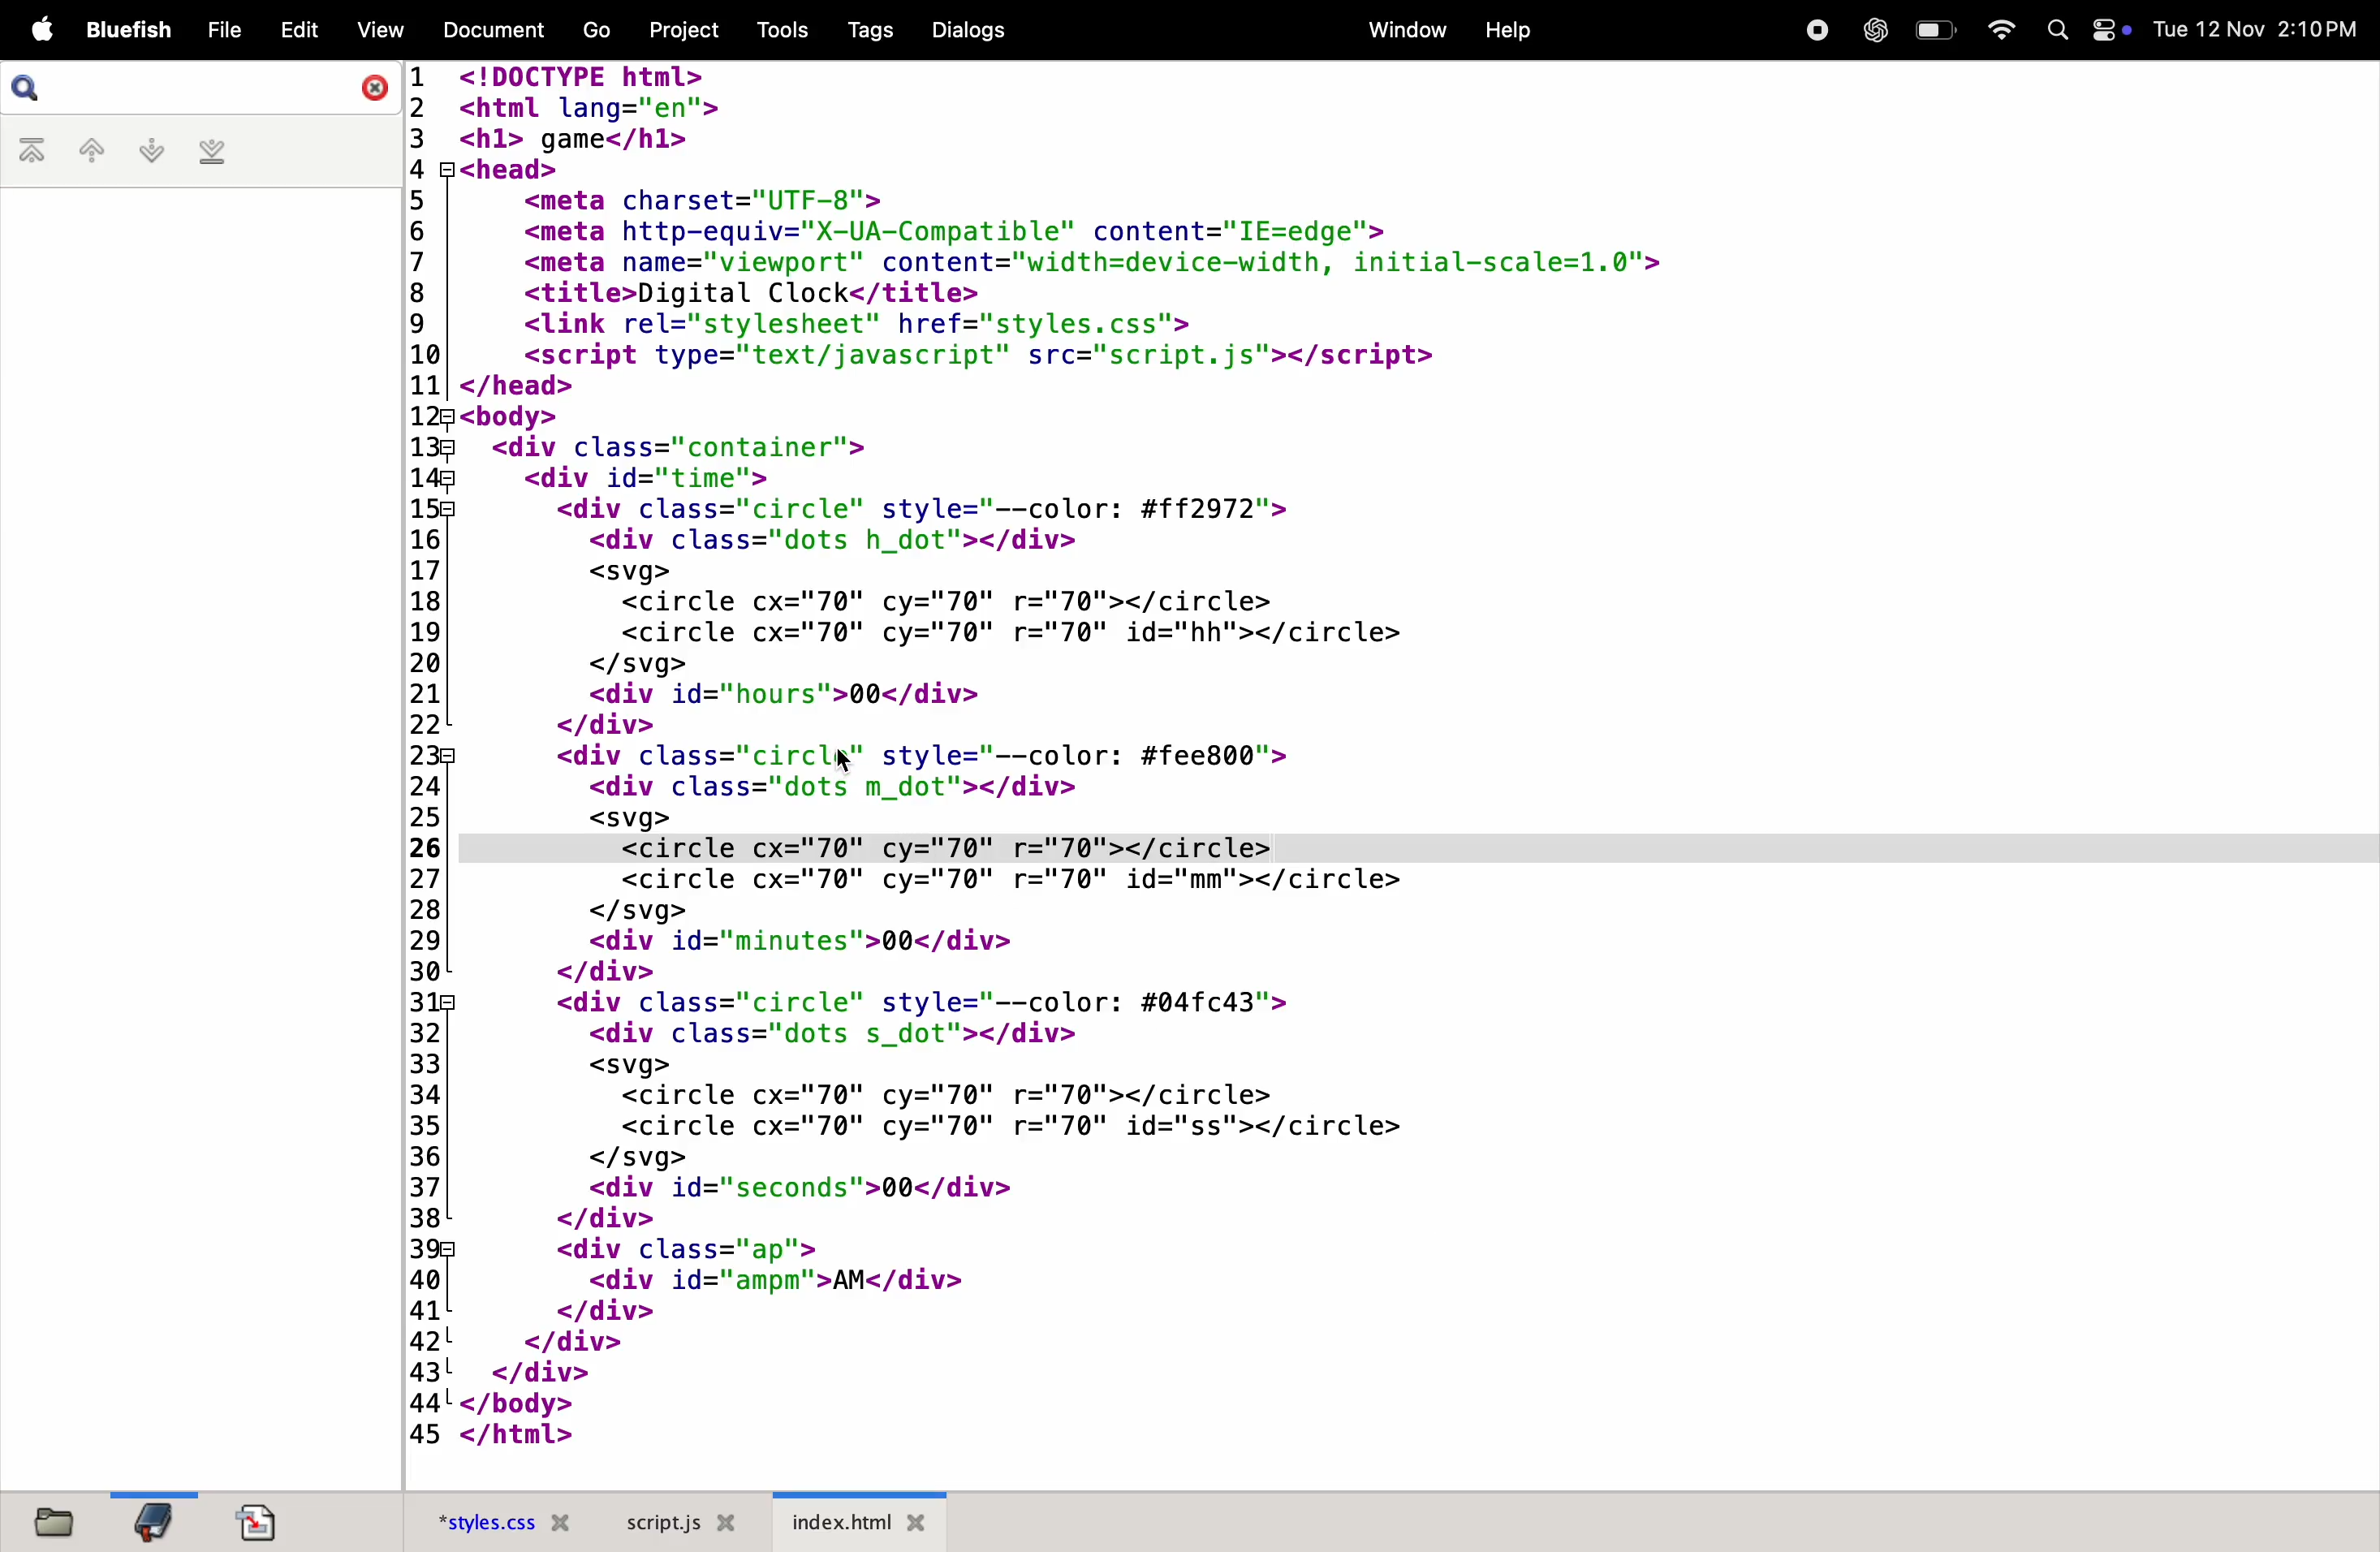  What do you see at coordinates (843, 757) in the screenshot?
I see `Cursor` at bounding box center [843, 757].